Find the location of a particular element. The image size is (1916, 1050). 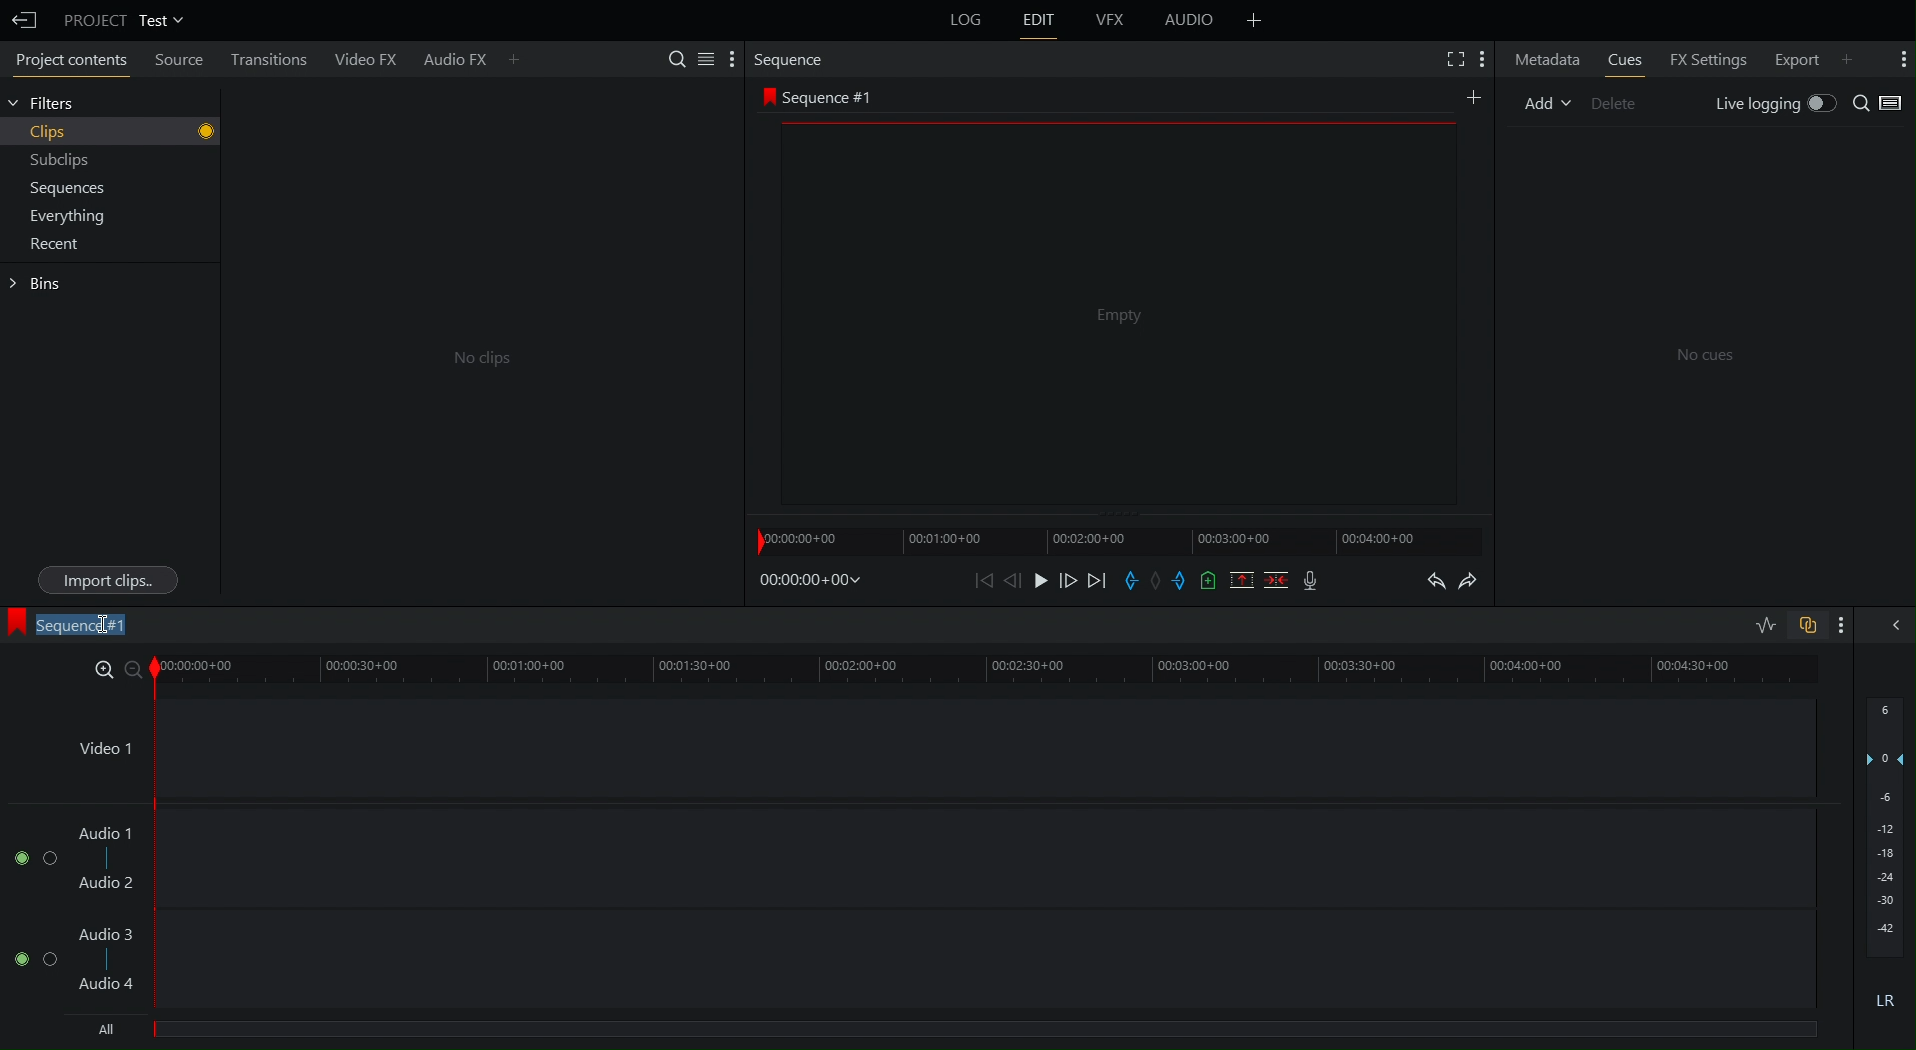

Export is located at coordinates (1811, 56).